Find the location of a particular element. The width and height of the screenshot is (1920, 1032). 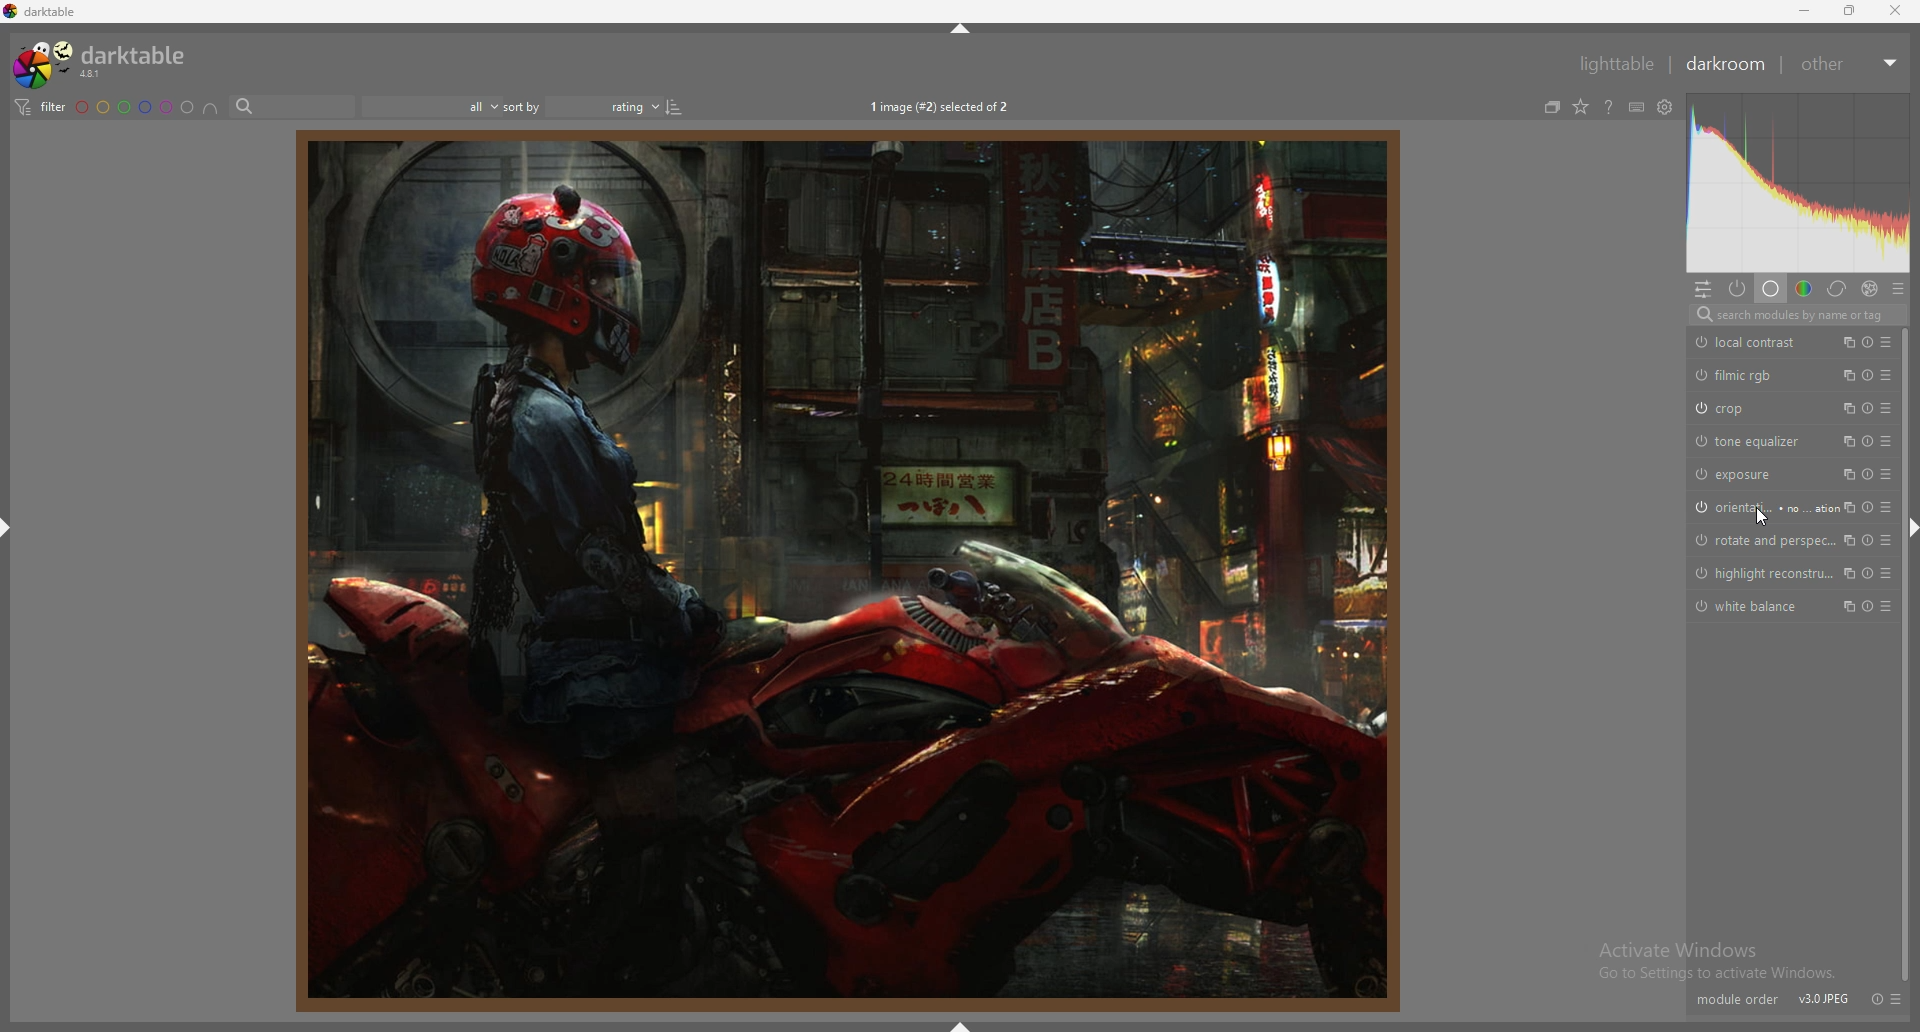

presets is located at coordinates (1895, 999).